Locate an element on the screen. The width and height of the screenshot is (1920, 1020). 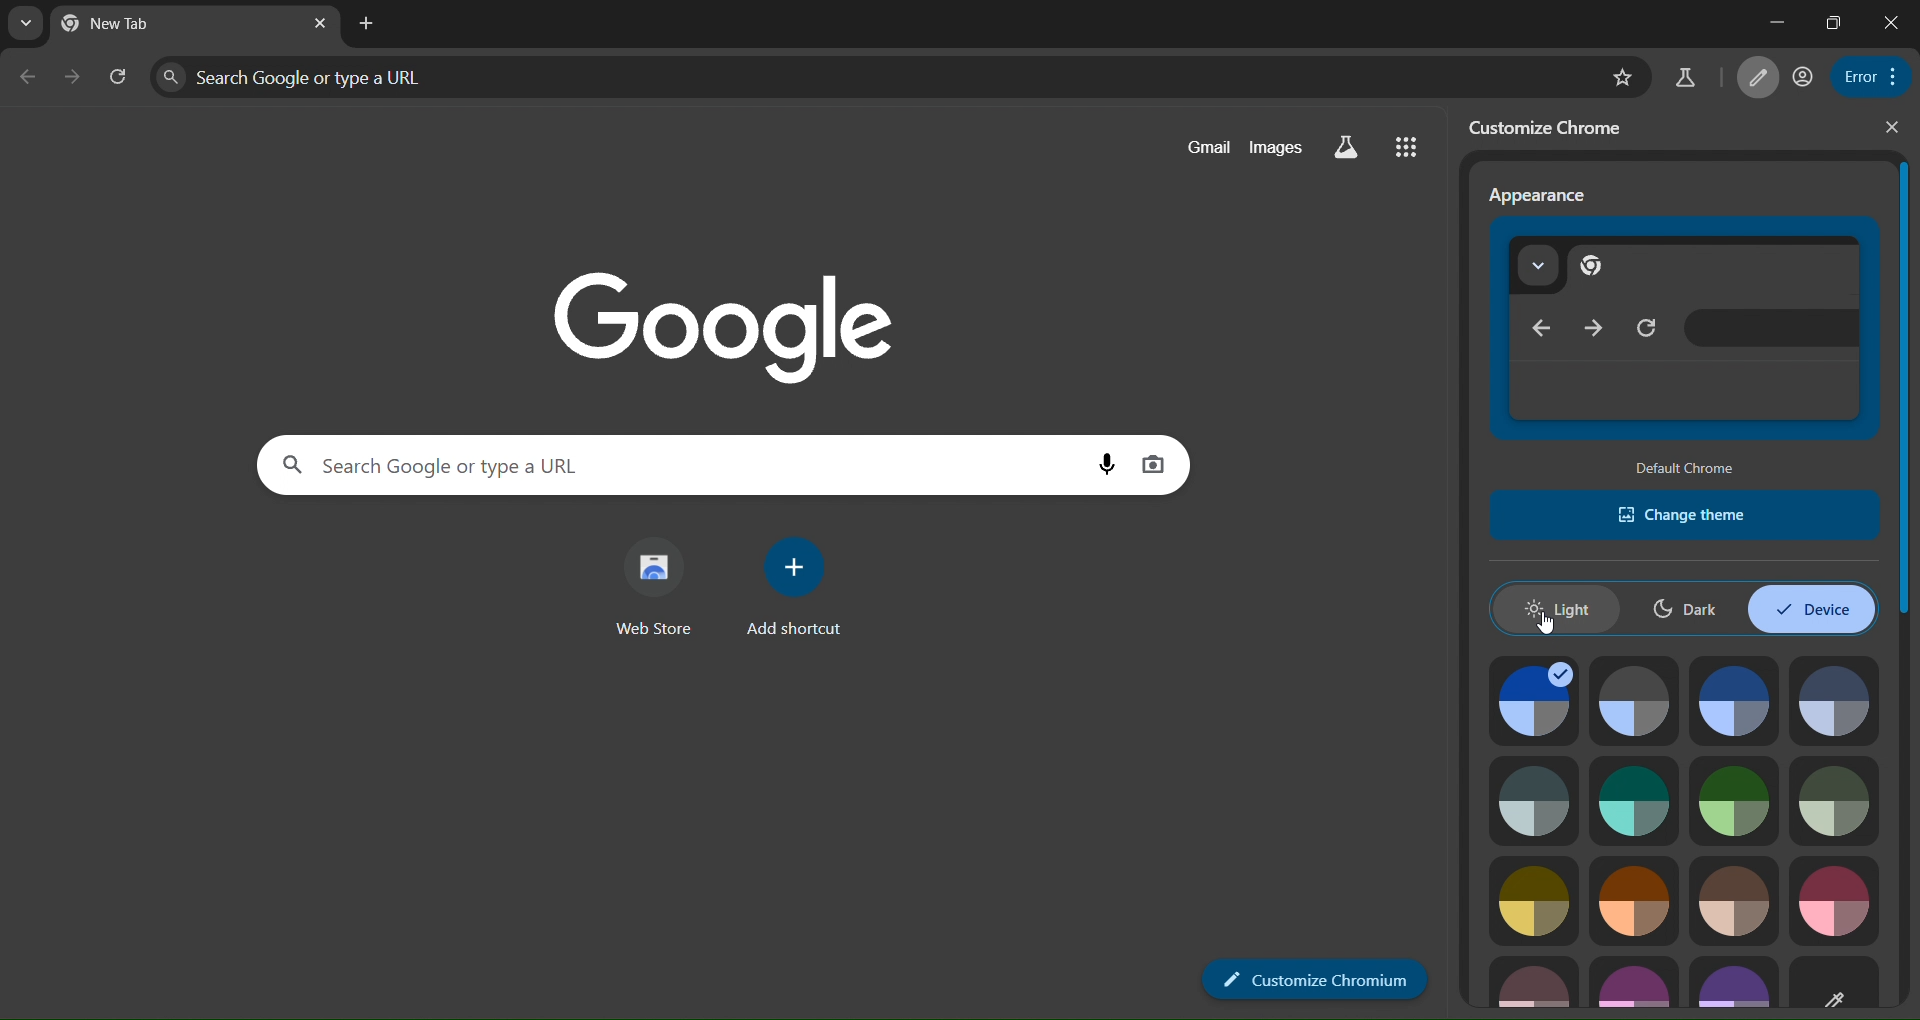
search google or type a URL is located at coordinates (683, 466).